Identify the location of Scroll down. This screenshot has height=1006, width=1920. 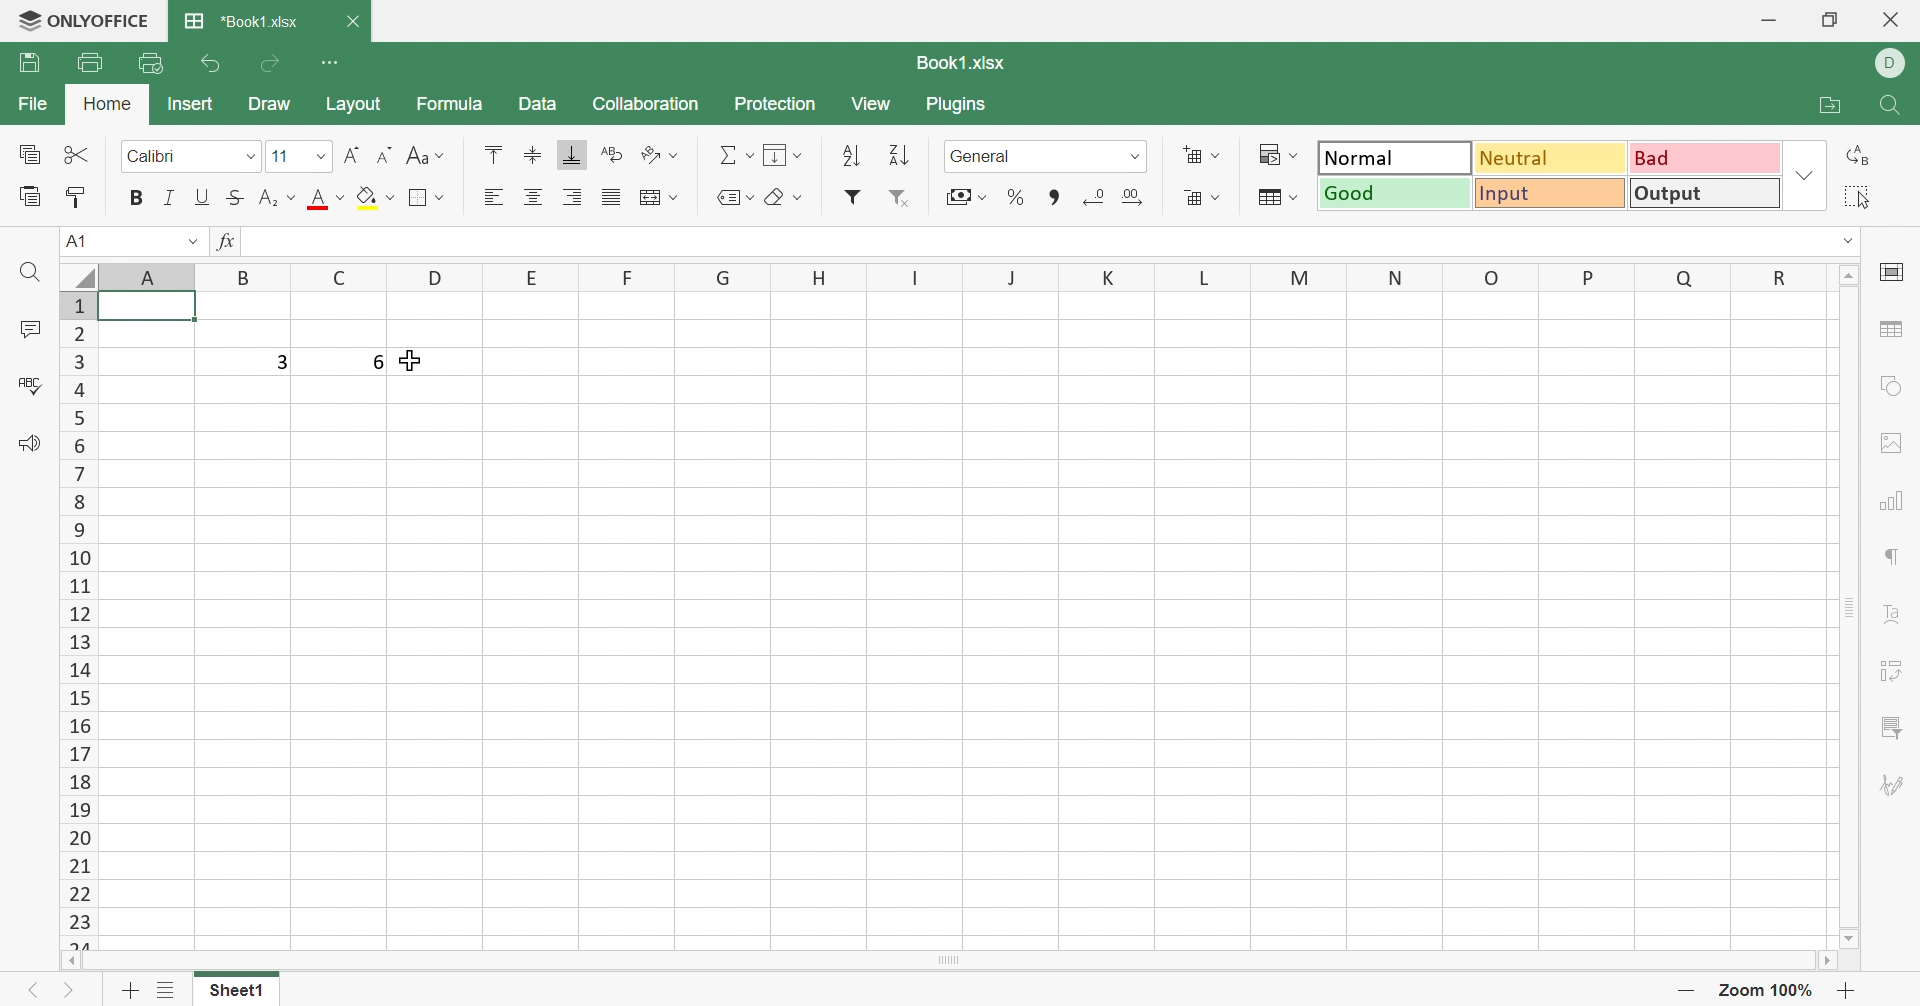
(1847, 938).